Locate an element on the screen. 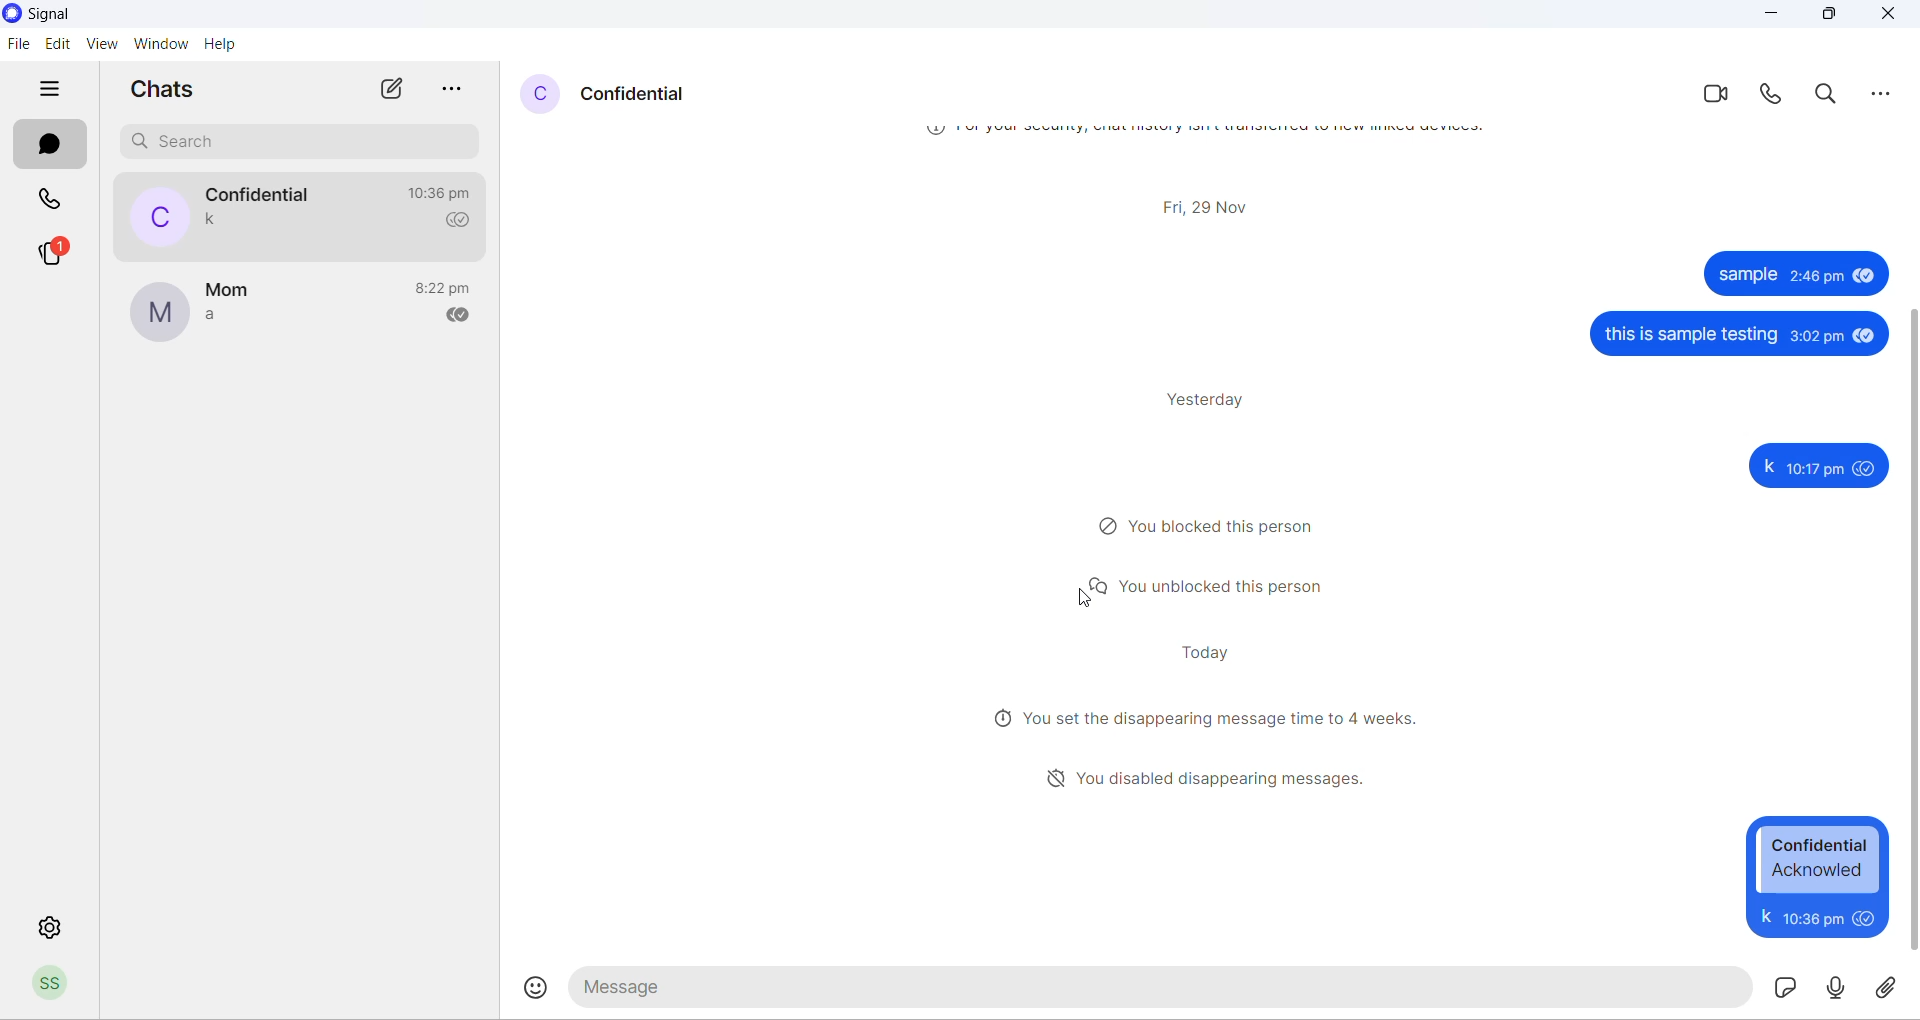  unblock notification is located at coordinates (1210, 589).